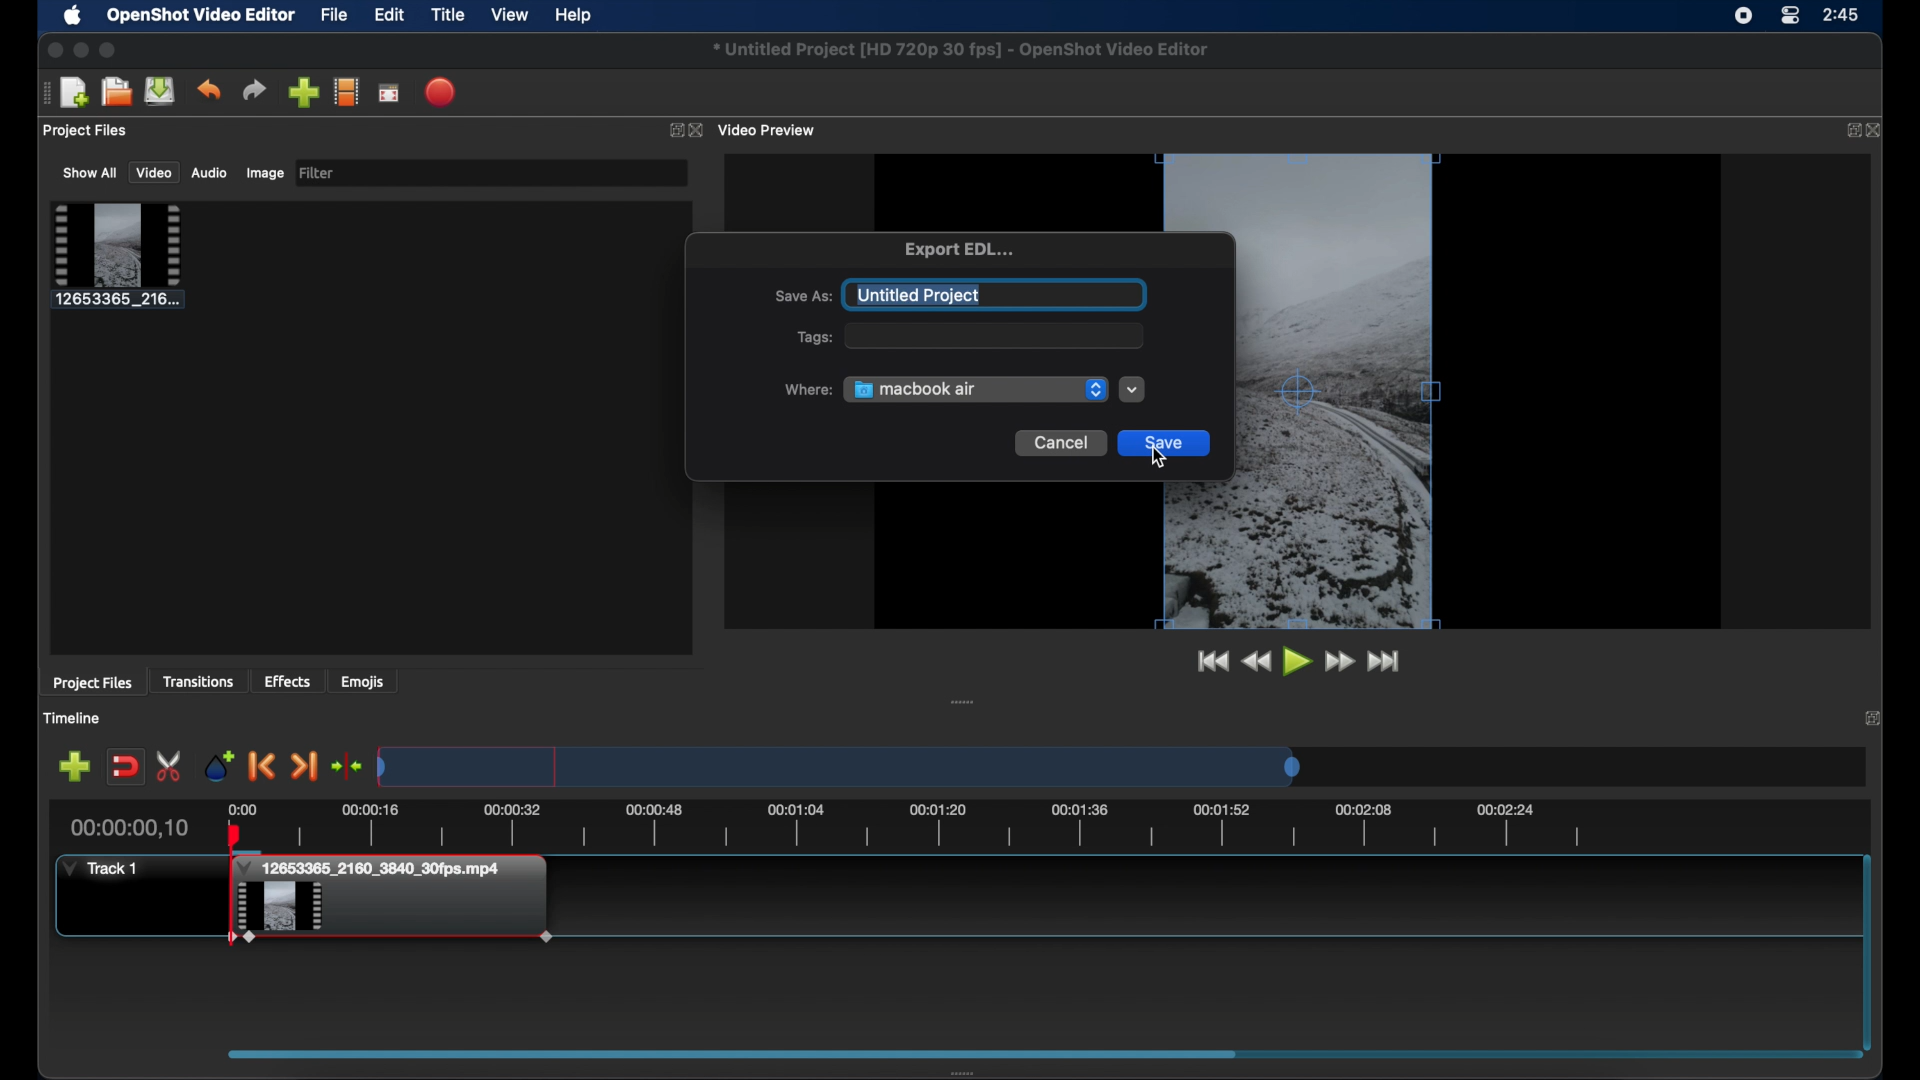 The image size is (1920, 1080). I want to click on emojis, so click(364, 681).